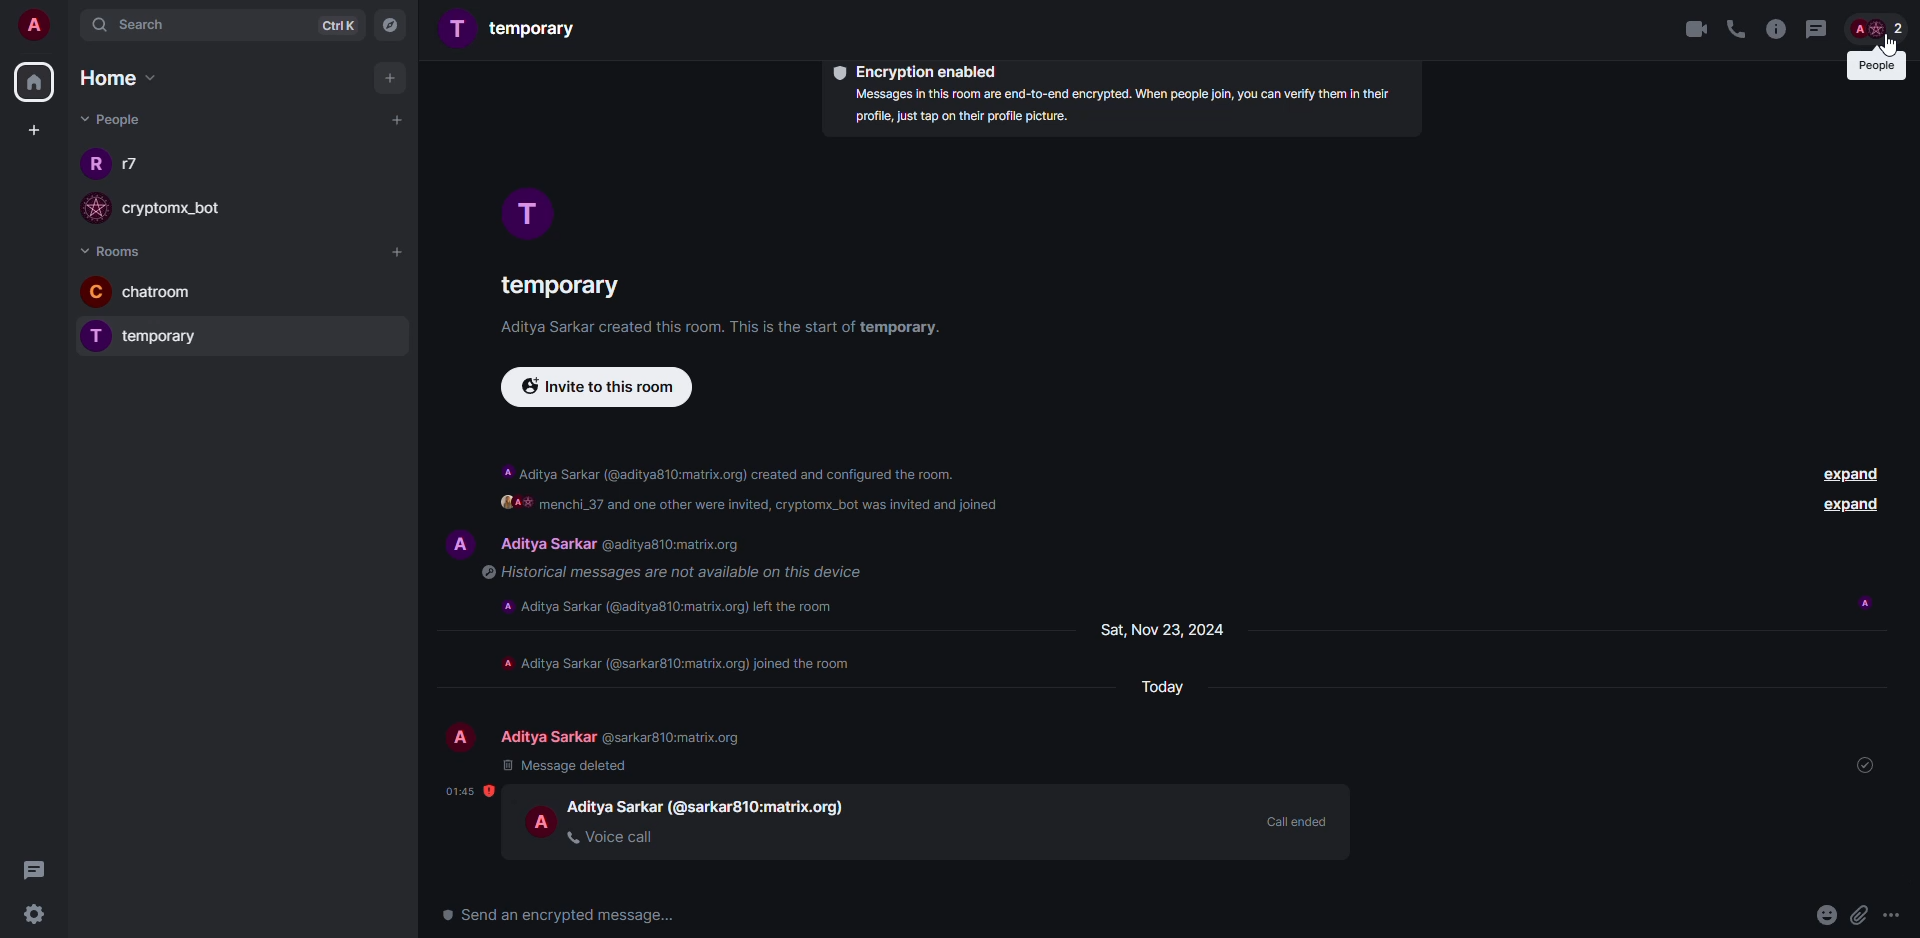  Describe the element at coordinates (1162, 629) in the screenshot. I see `day` at that location.